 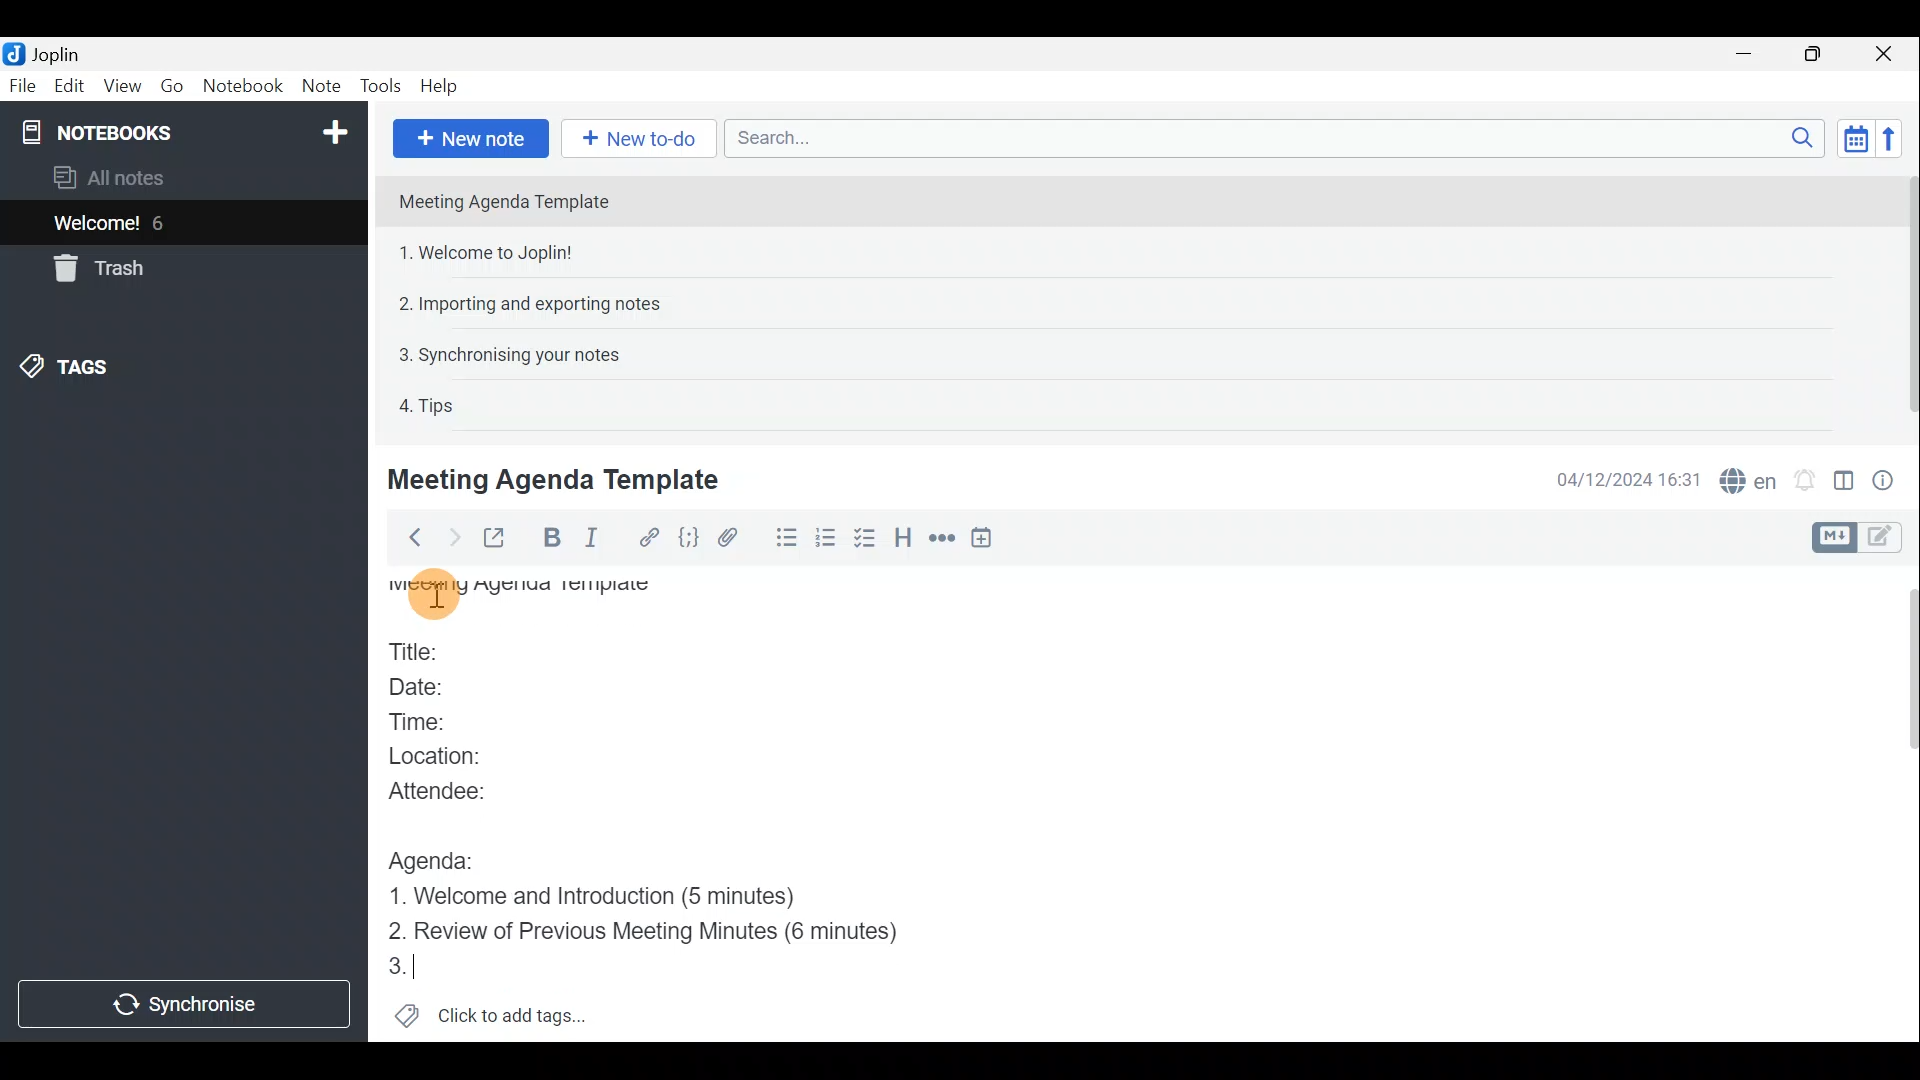 I want to click on Bulleted list, so click(x=785, y=538).